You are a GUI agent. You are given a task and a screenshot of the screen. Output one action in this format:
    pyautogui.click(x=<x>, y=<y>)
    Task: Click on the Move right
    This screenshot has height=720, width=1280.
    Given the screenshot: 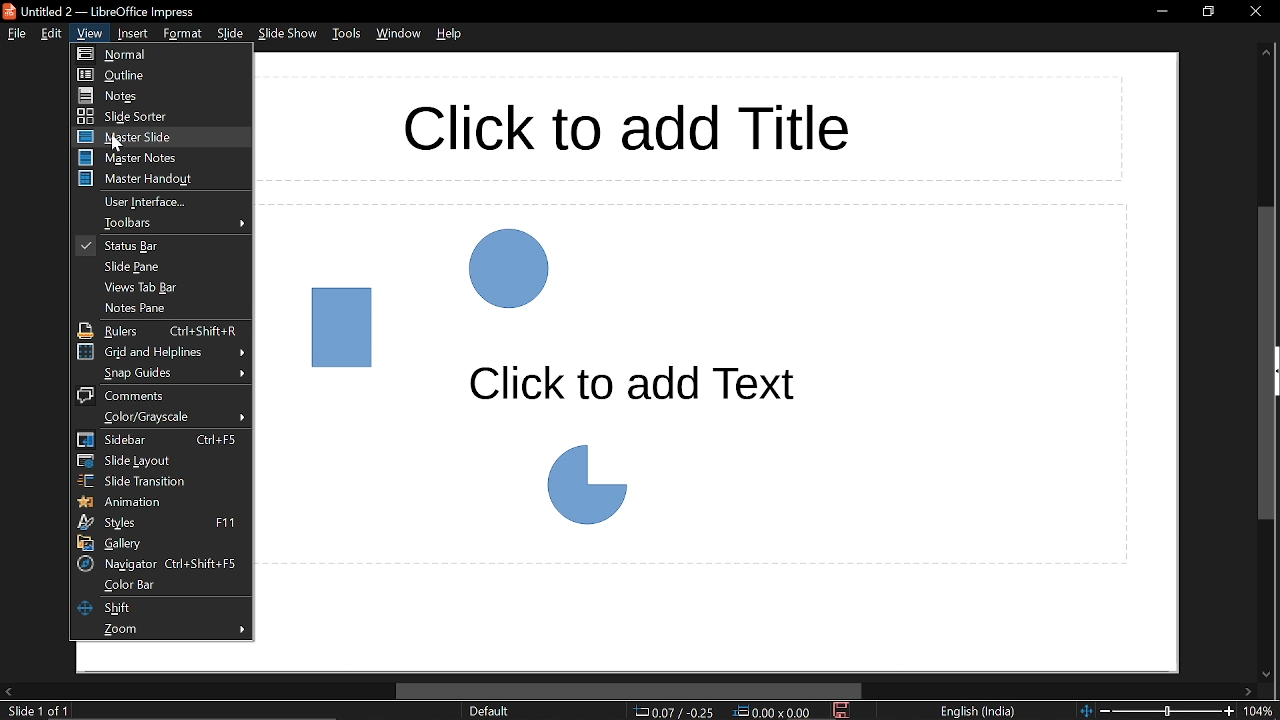 What is the action you would take?
    pyautogui.click(x=1246, y=692)
    